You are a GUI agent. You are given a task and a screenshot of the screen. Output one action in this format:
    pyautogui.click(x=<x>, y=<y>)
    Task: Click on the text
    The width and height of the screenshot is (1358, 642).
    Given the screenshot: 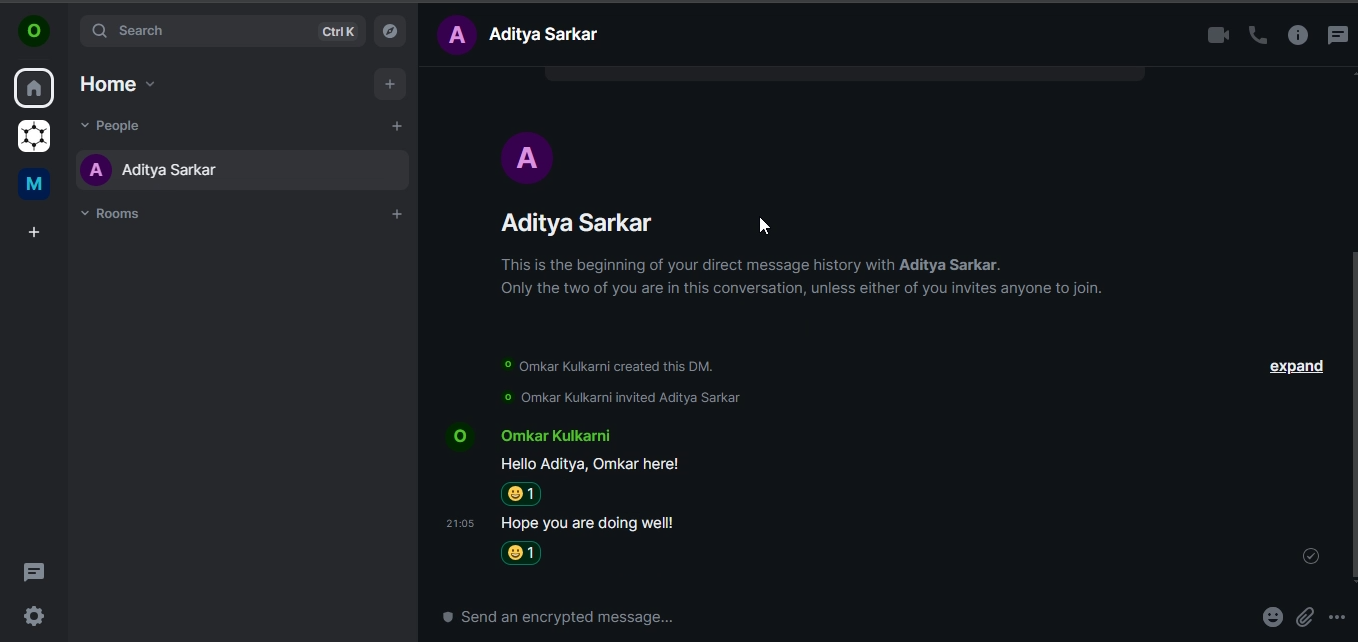 What is the action you would take?
    pyautogui.click(x=524, y=34)
    